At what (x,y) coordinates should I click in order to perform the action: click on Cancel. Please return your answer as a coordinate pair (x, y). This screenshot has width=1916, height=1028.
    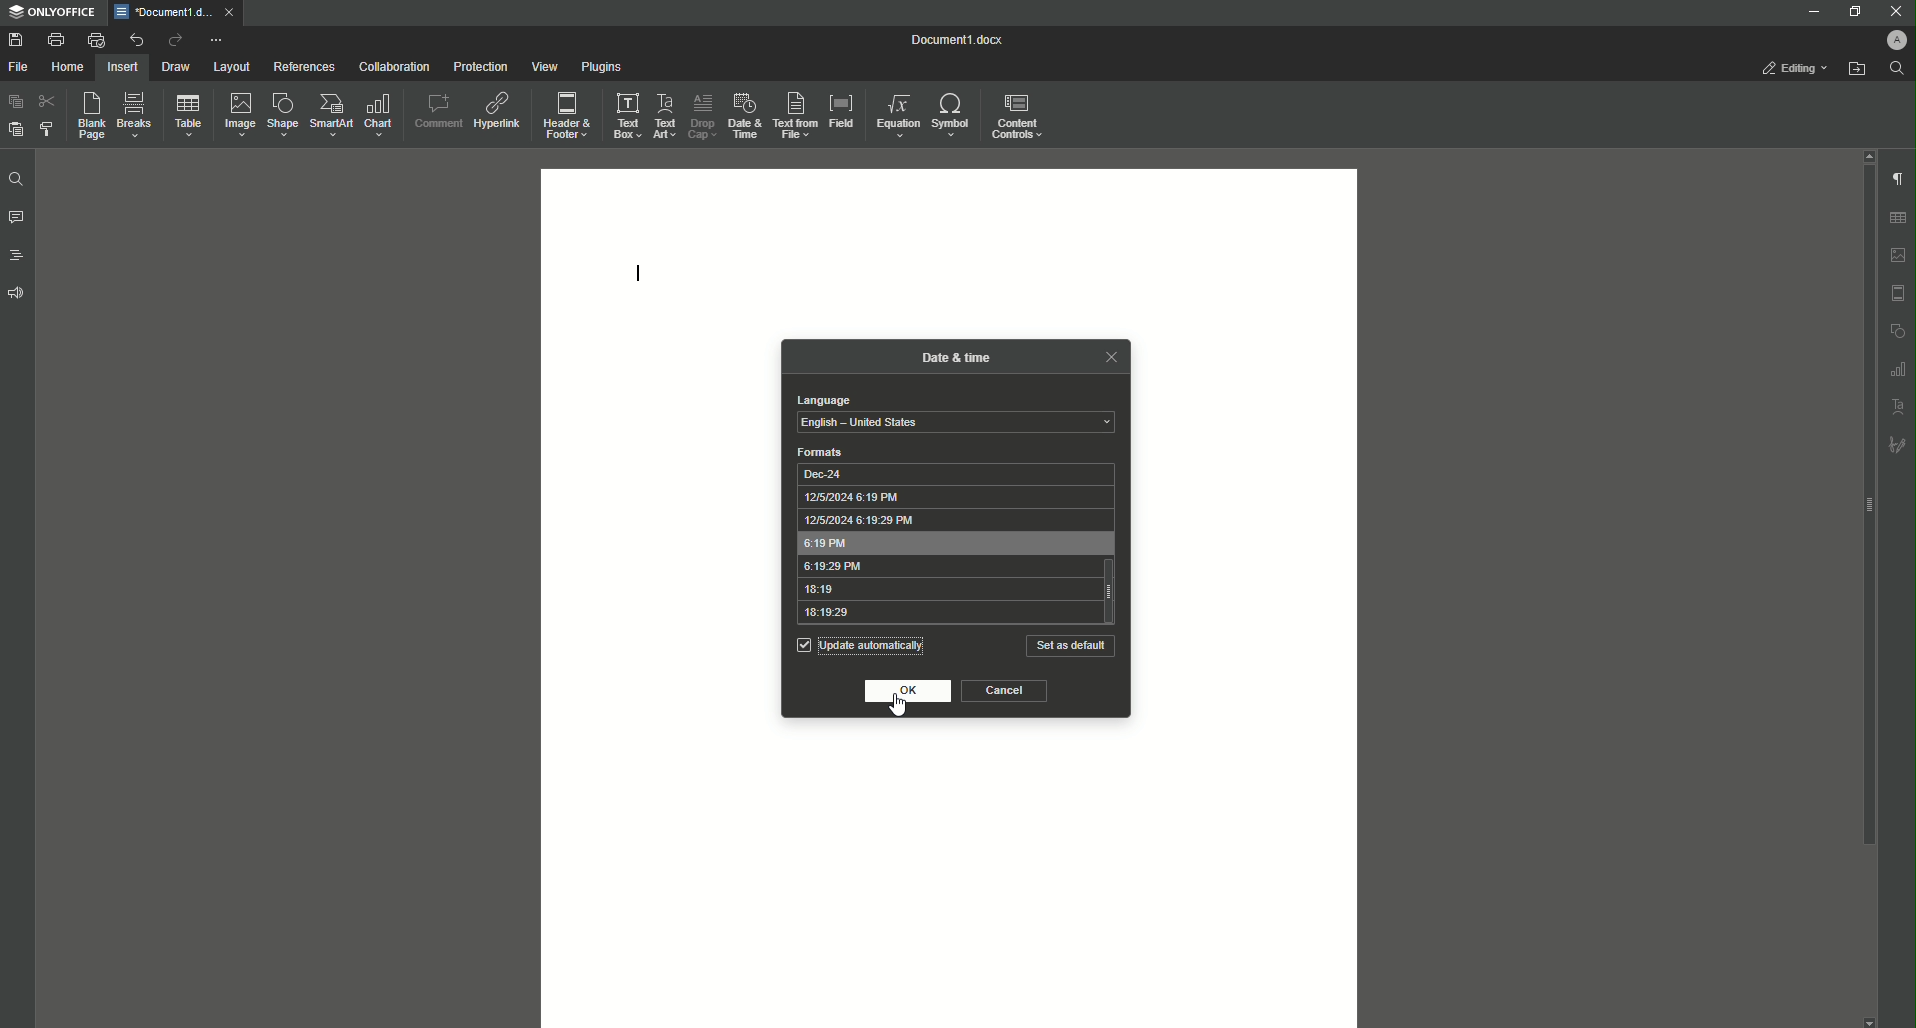
    Looking at the image, I should click on (1005, 691).